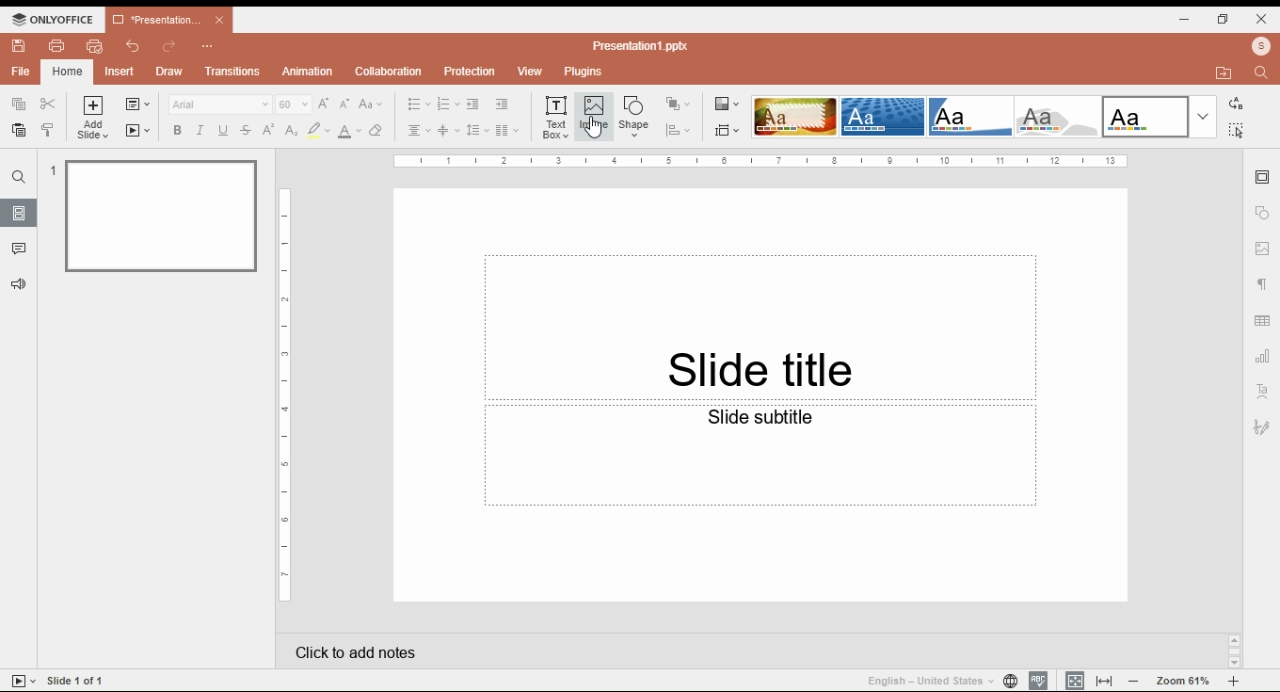 Image resolution: width=1280 pixels, height=692 pixels. Describe the element at coordinates (208, 47) in the screenshot. I see `options` at that location.